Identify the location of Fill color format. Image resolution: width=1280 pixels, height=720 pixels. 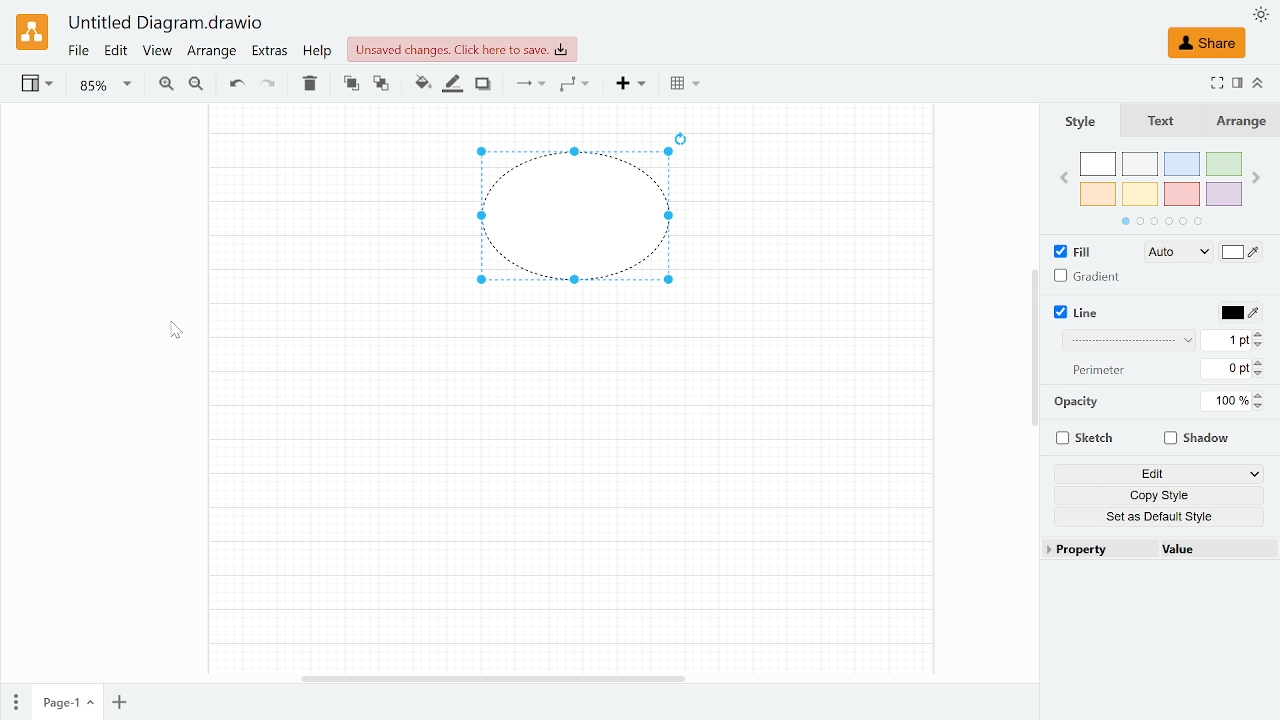
(1170, 252).